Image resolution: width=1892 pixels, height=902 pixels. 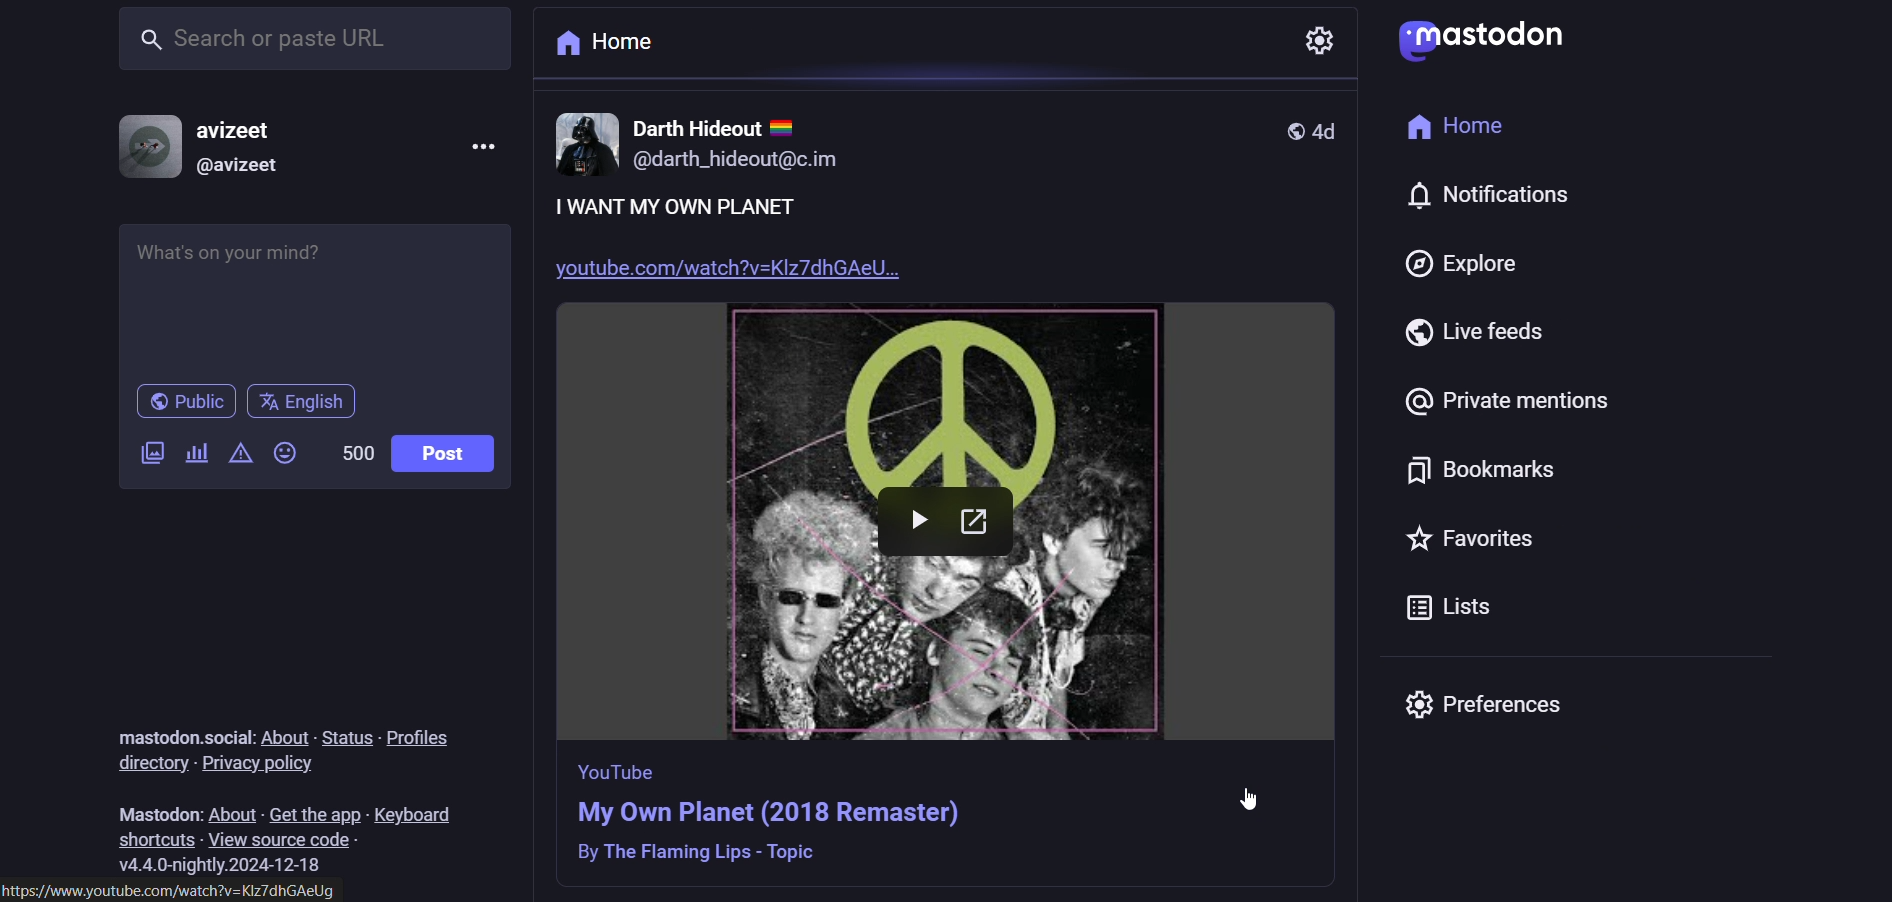 What do you see at coordinates (283, 840) in the screenshot?
I see `view source code` at bounding box center [283, 840].